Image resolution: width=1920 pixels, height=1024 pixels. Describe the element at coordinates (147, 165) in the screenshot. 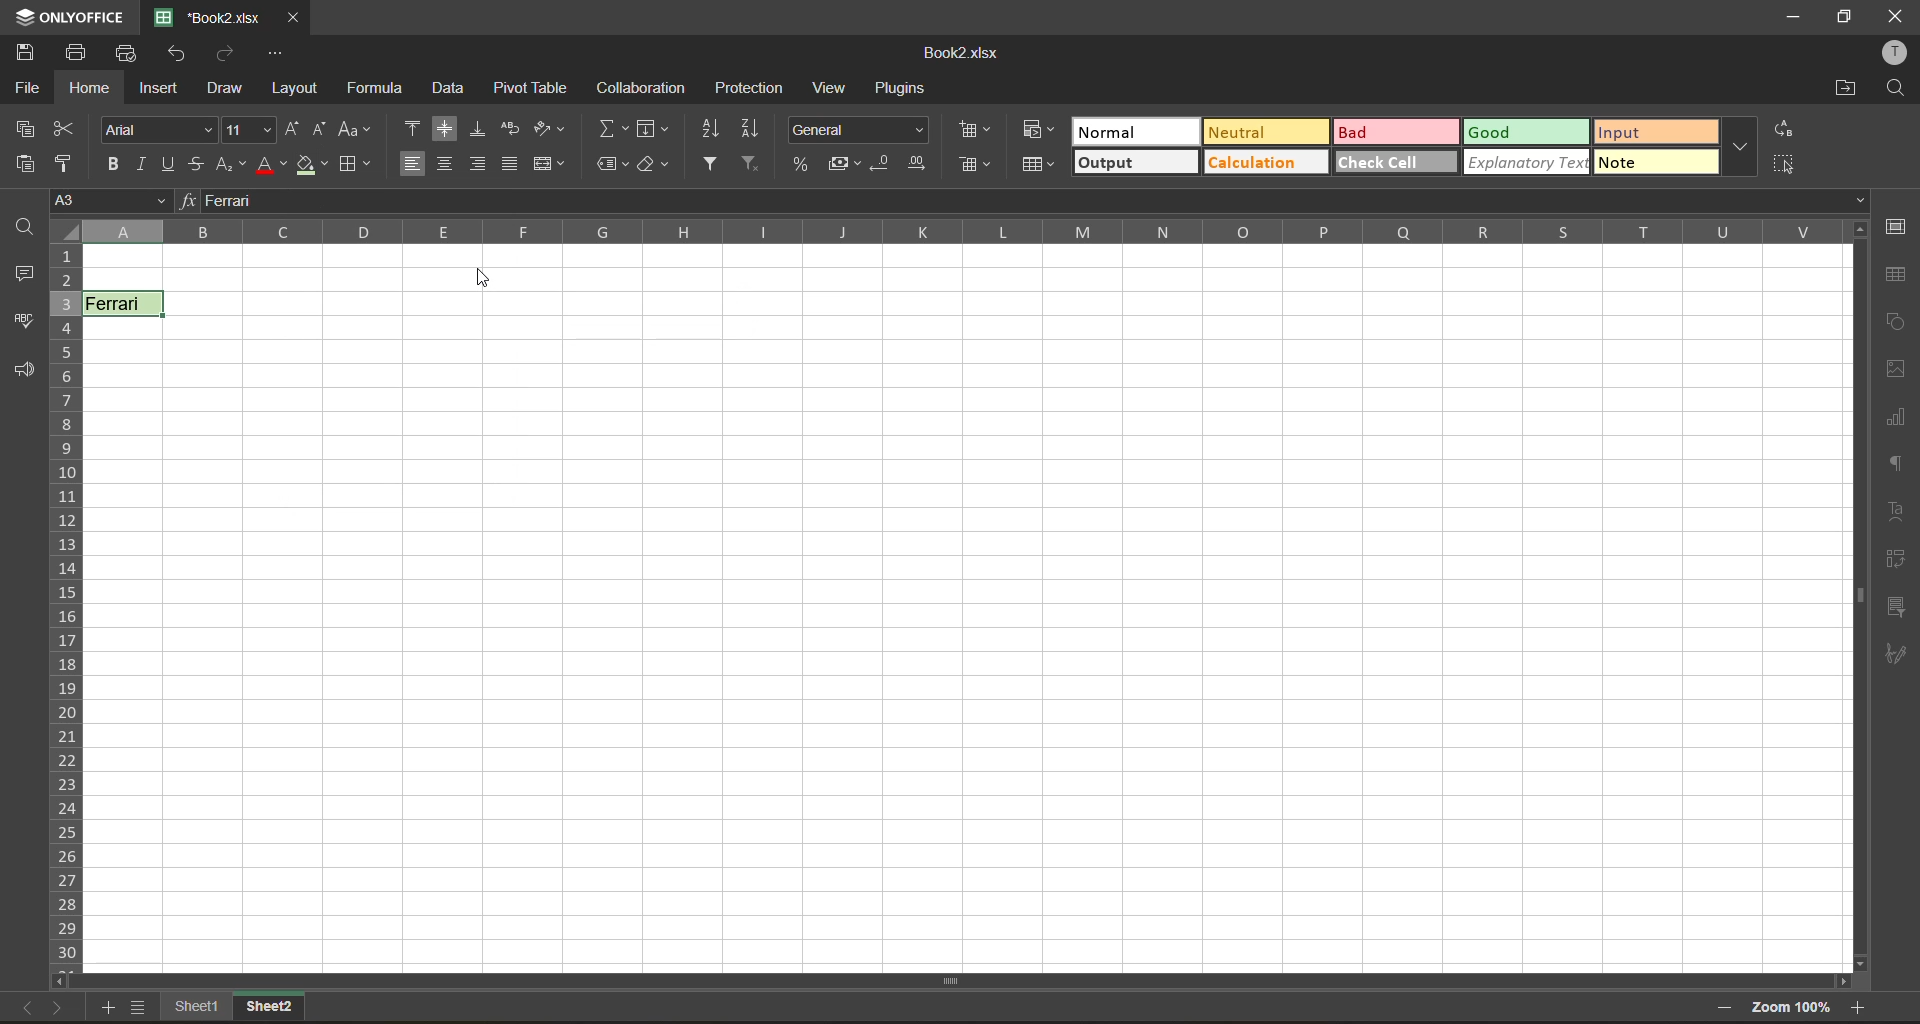

I see `italic` at that location.